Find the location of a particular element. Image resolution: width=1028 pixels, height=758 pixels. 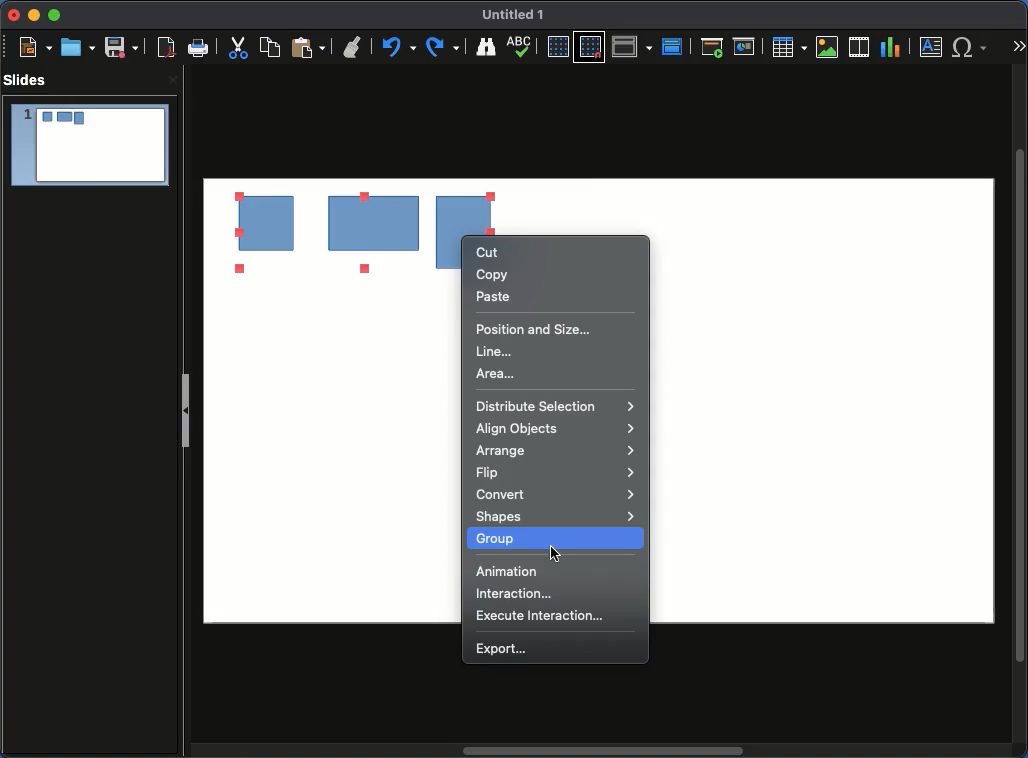

Clone formatting is located at coordinates (354, 48).